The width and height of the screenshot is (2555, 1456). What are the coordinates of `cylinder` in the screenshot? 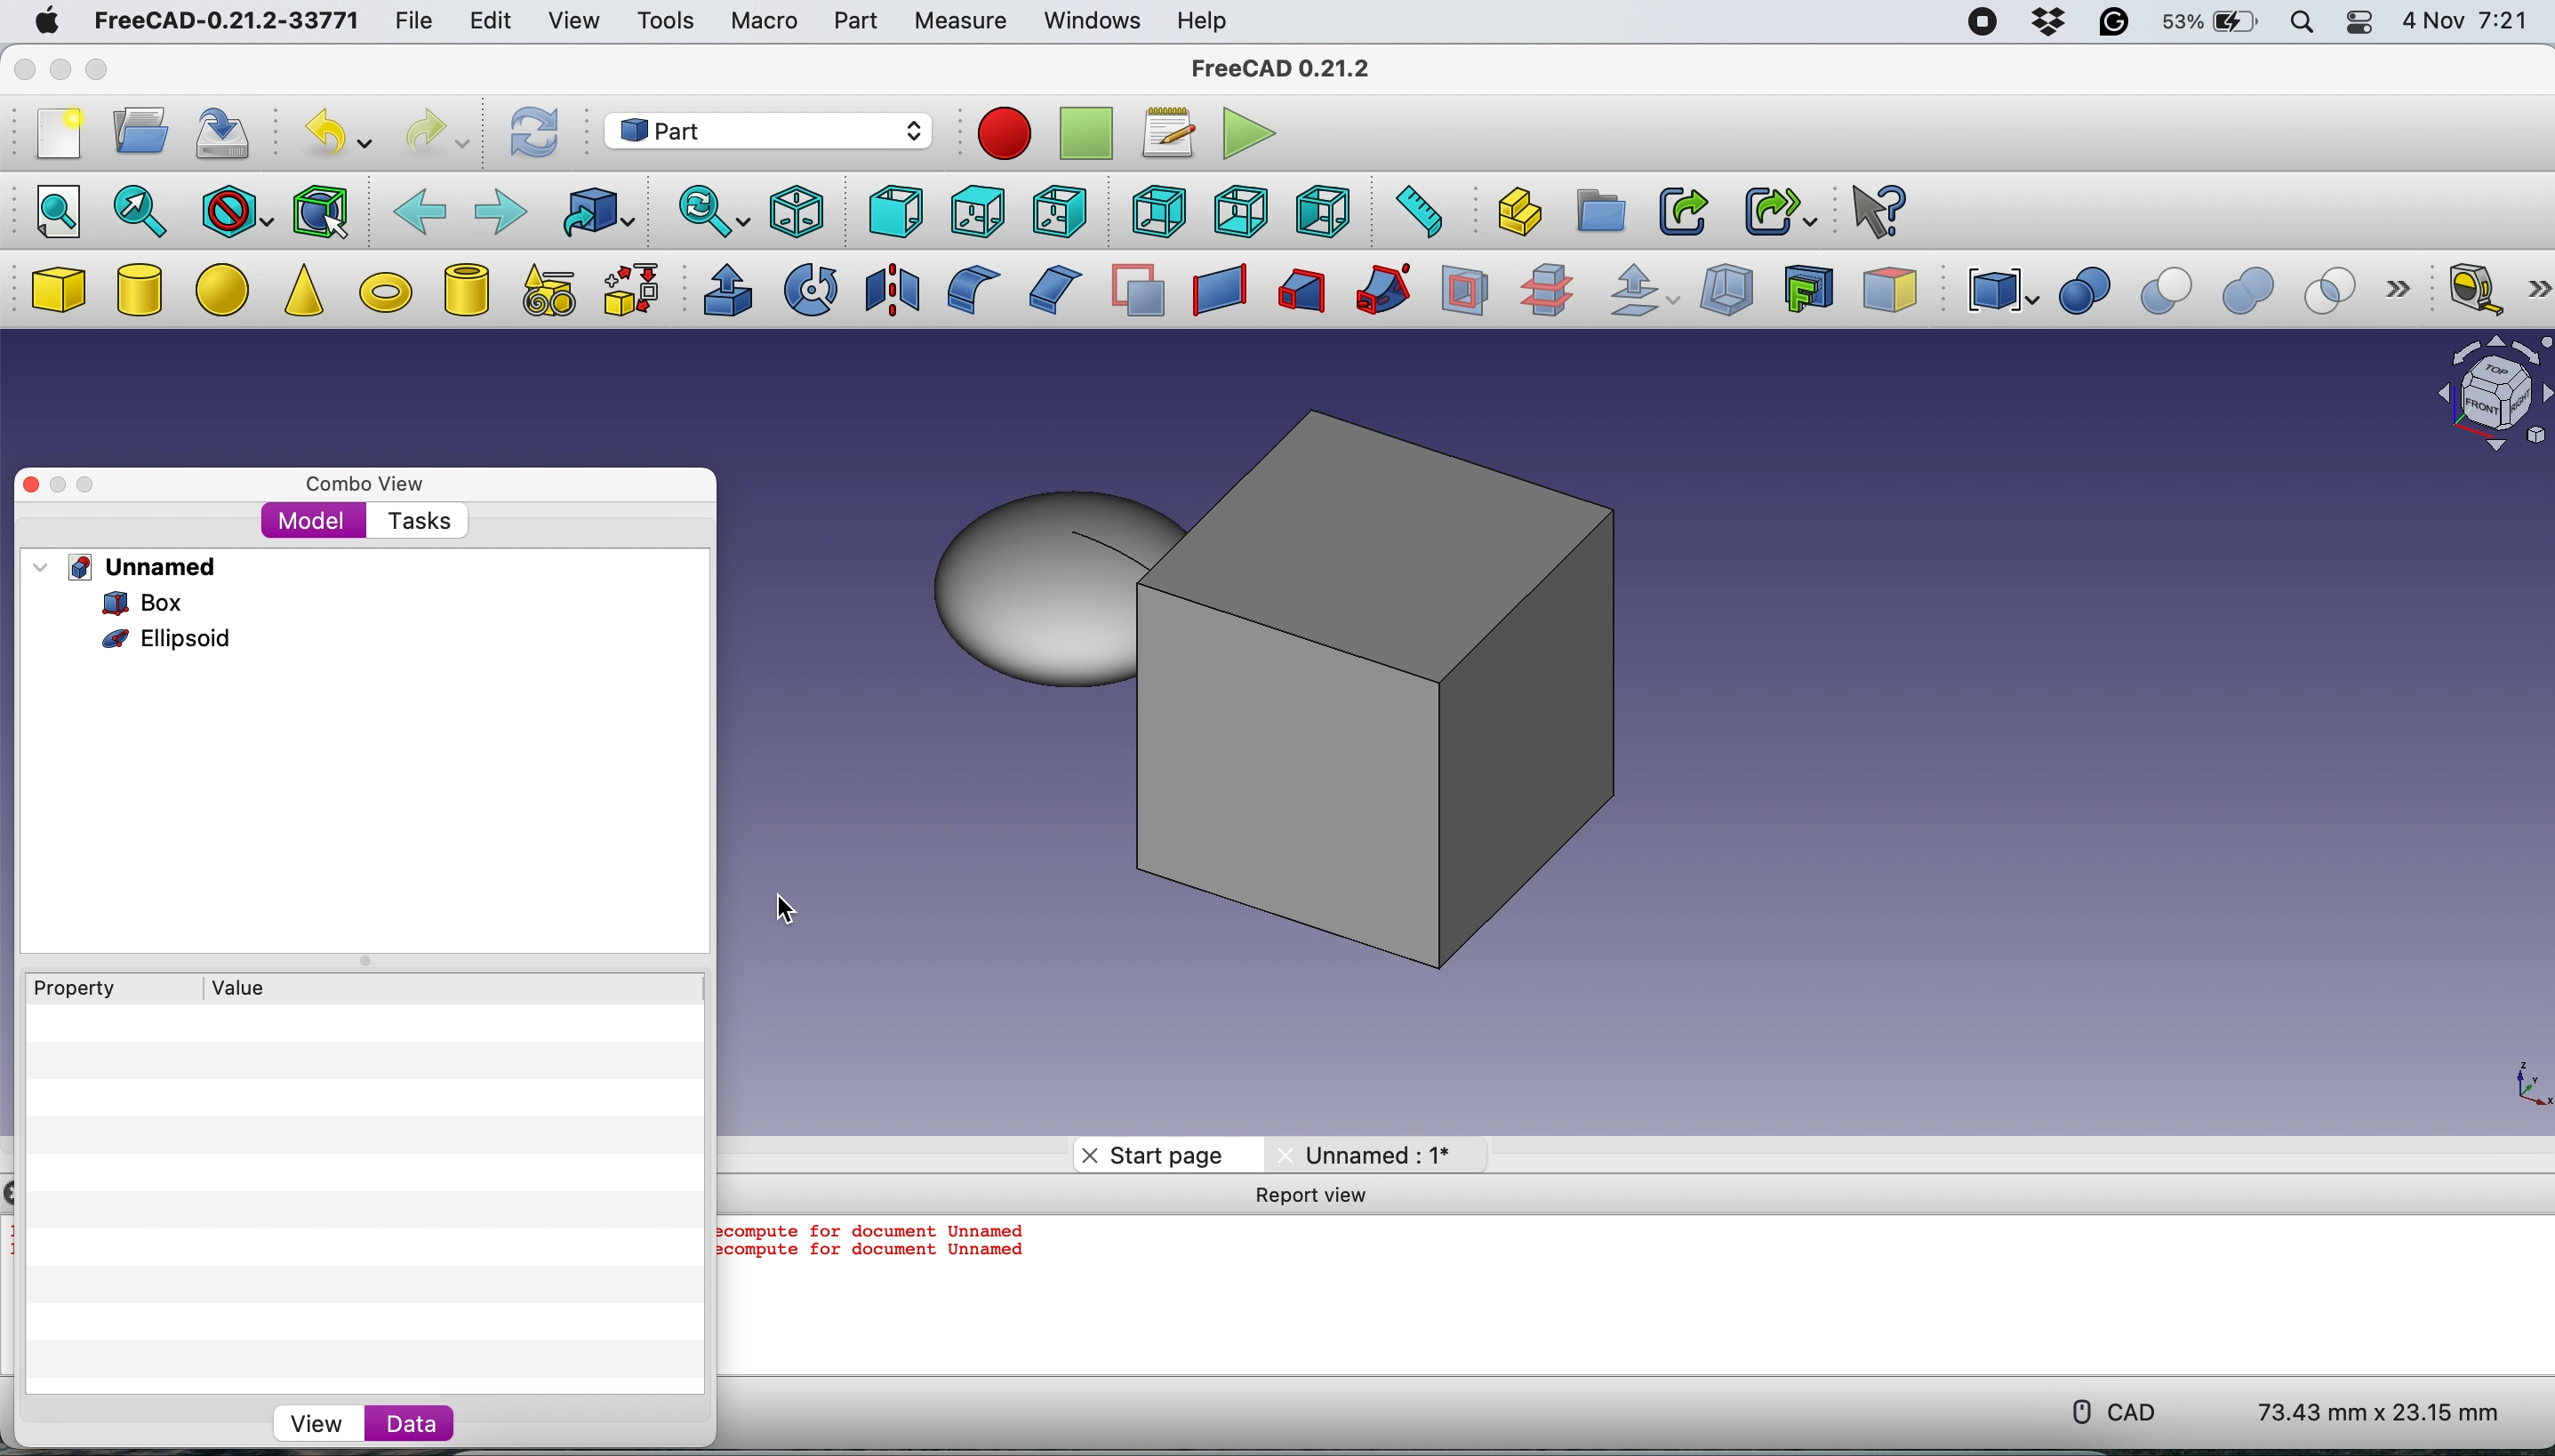 It's located at (141, 293).